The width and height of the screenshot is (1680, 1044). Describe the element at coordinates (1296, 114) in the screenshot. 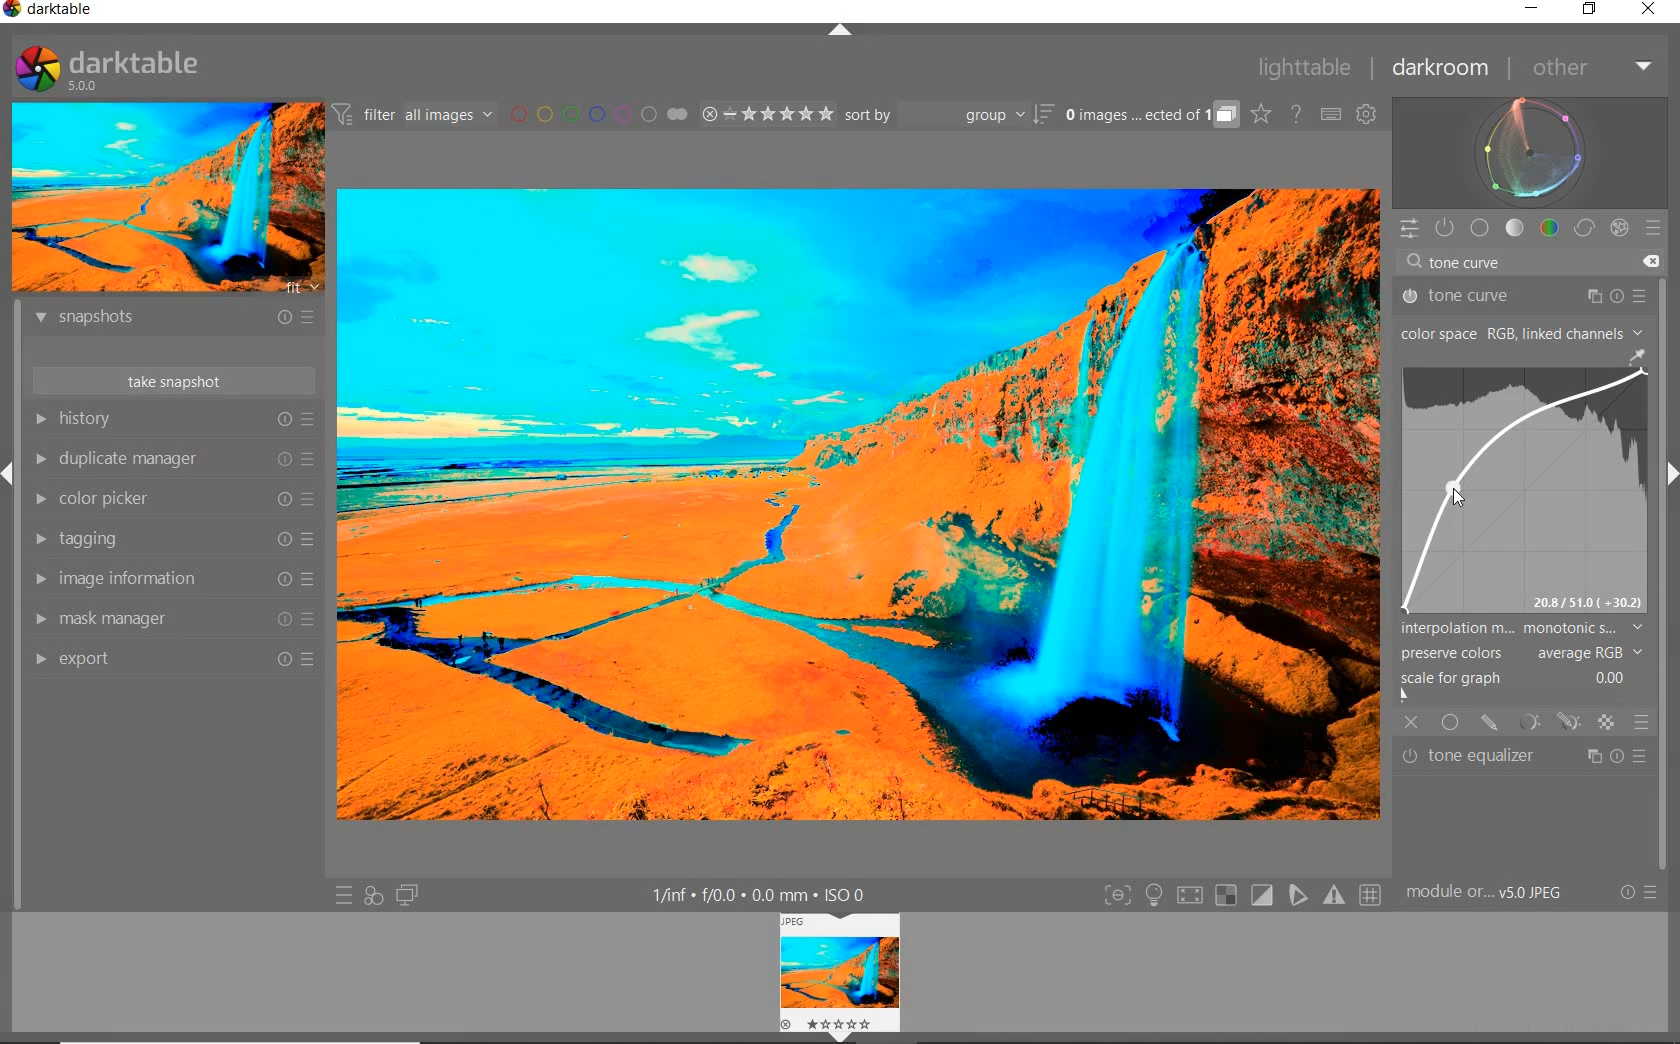

I see `HELP ONLINE` at that location.